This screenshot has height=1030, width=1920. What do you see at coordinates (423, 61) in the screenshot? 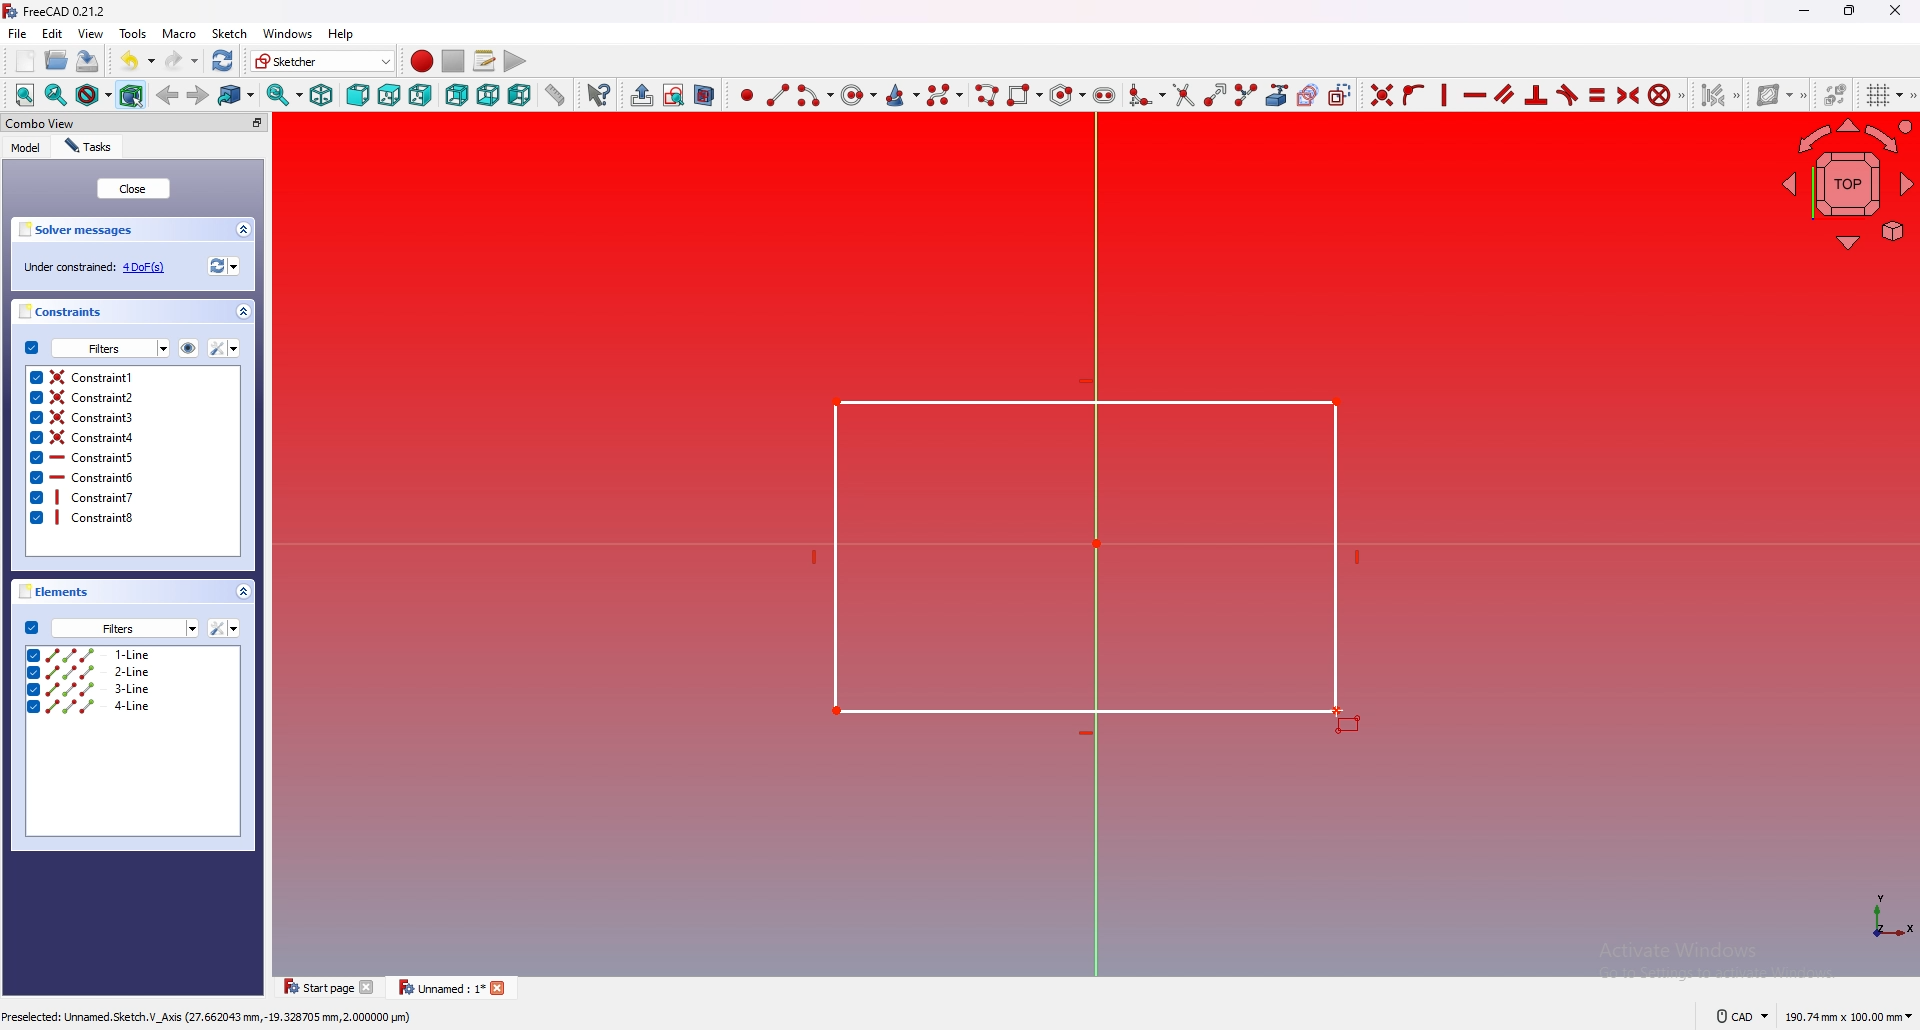
I see `record macro` at bounding box center [423, 61].